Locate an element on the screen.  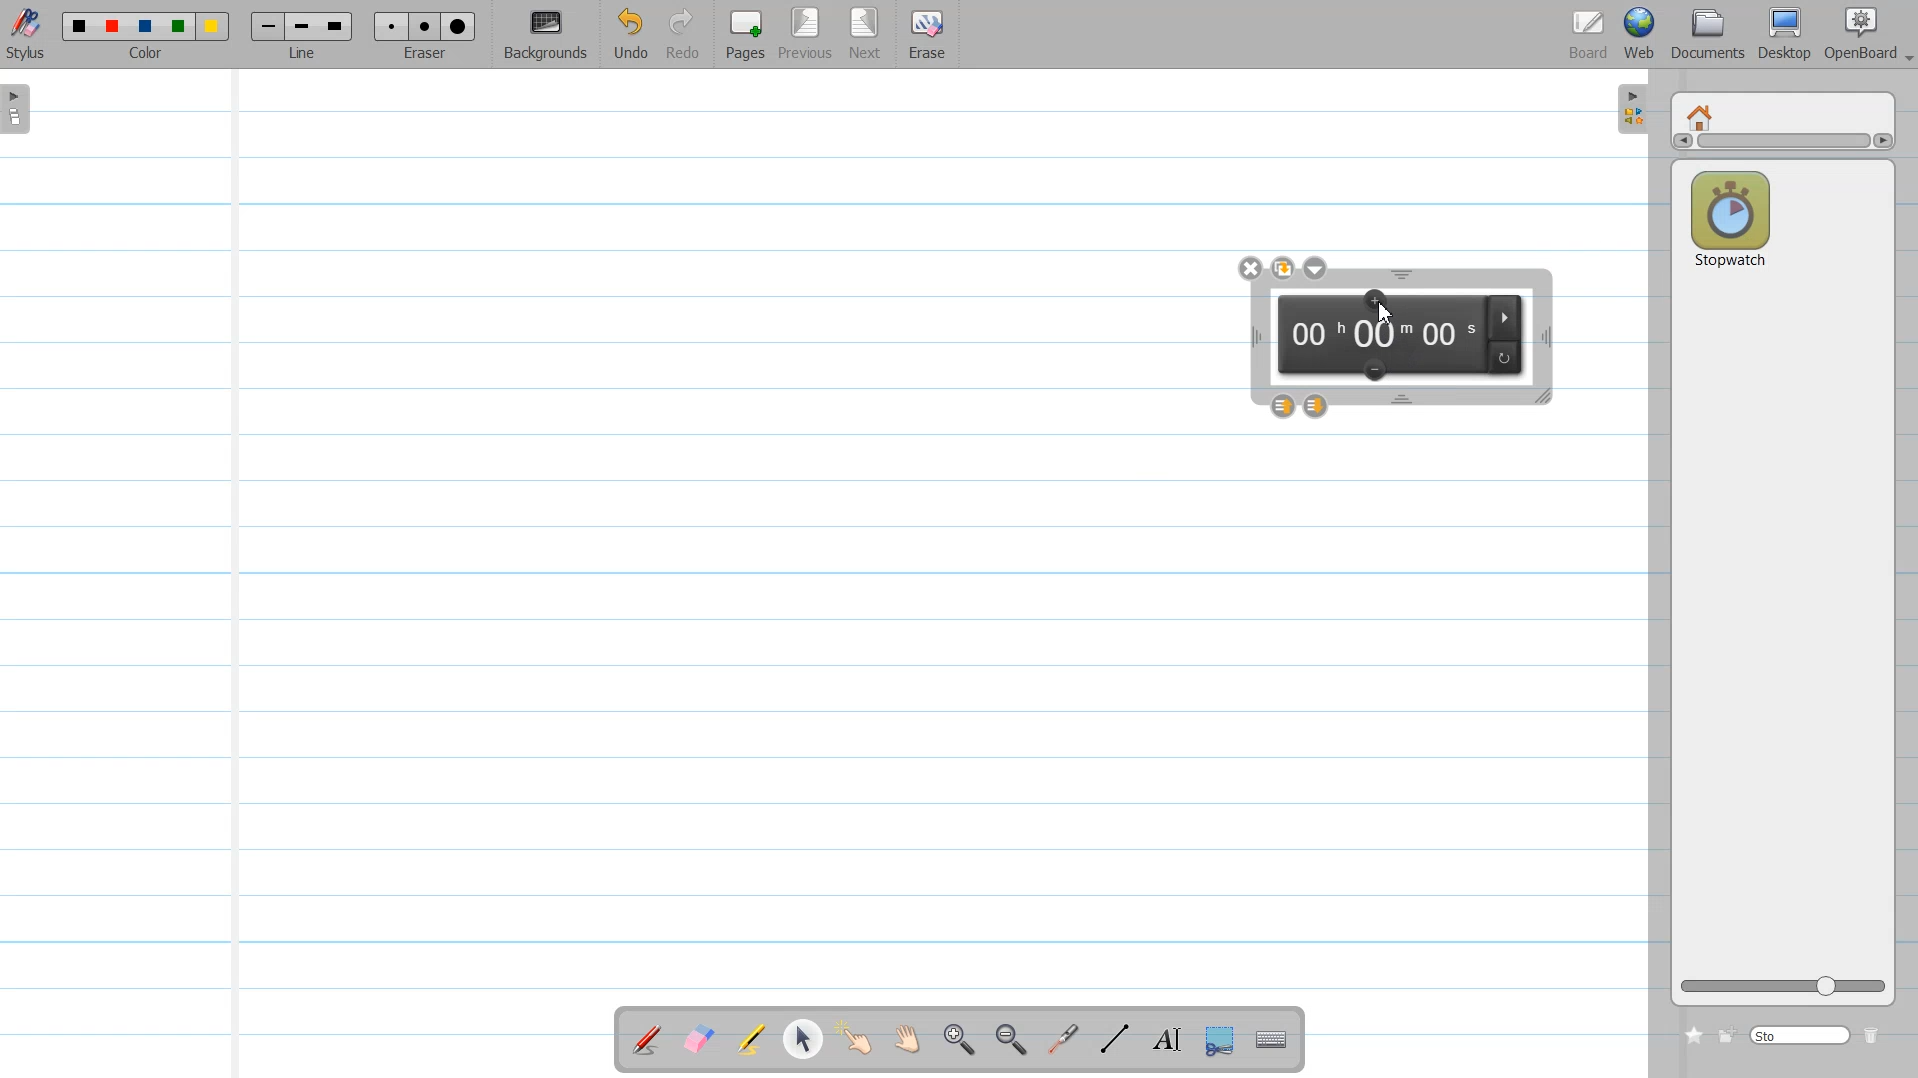
Document is located at coordinates (1709, 34).